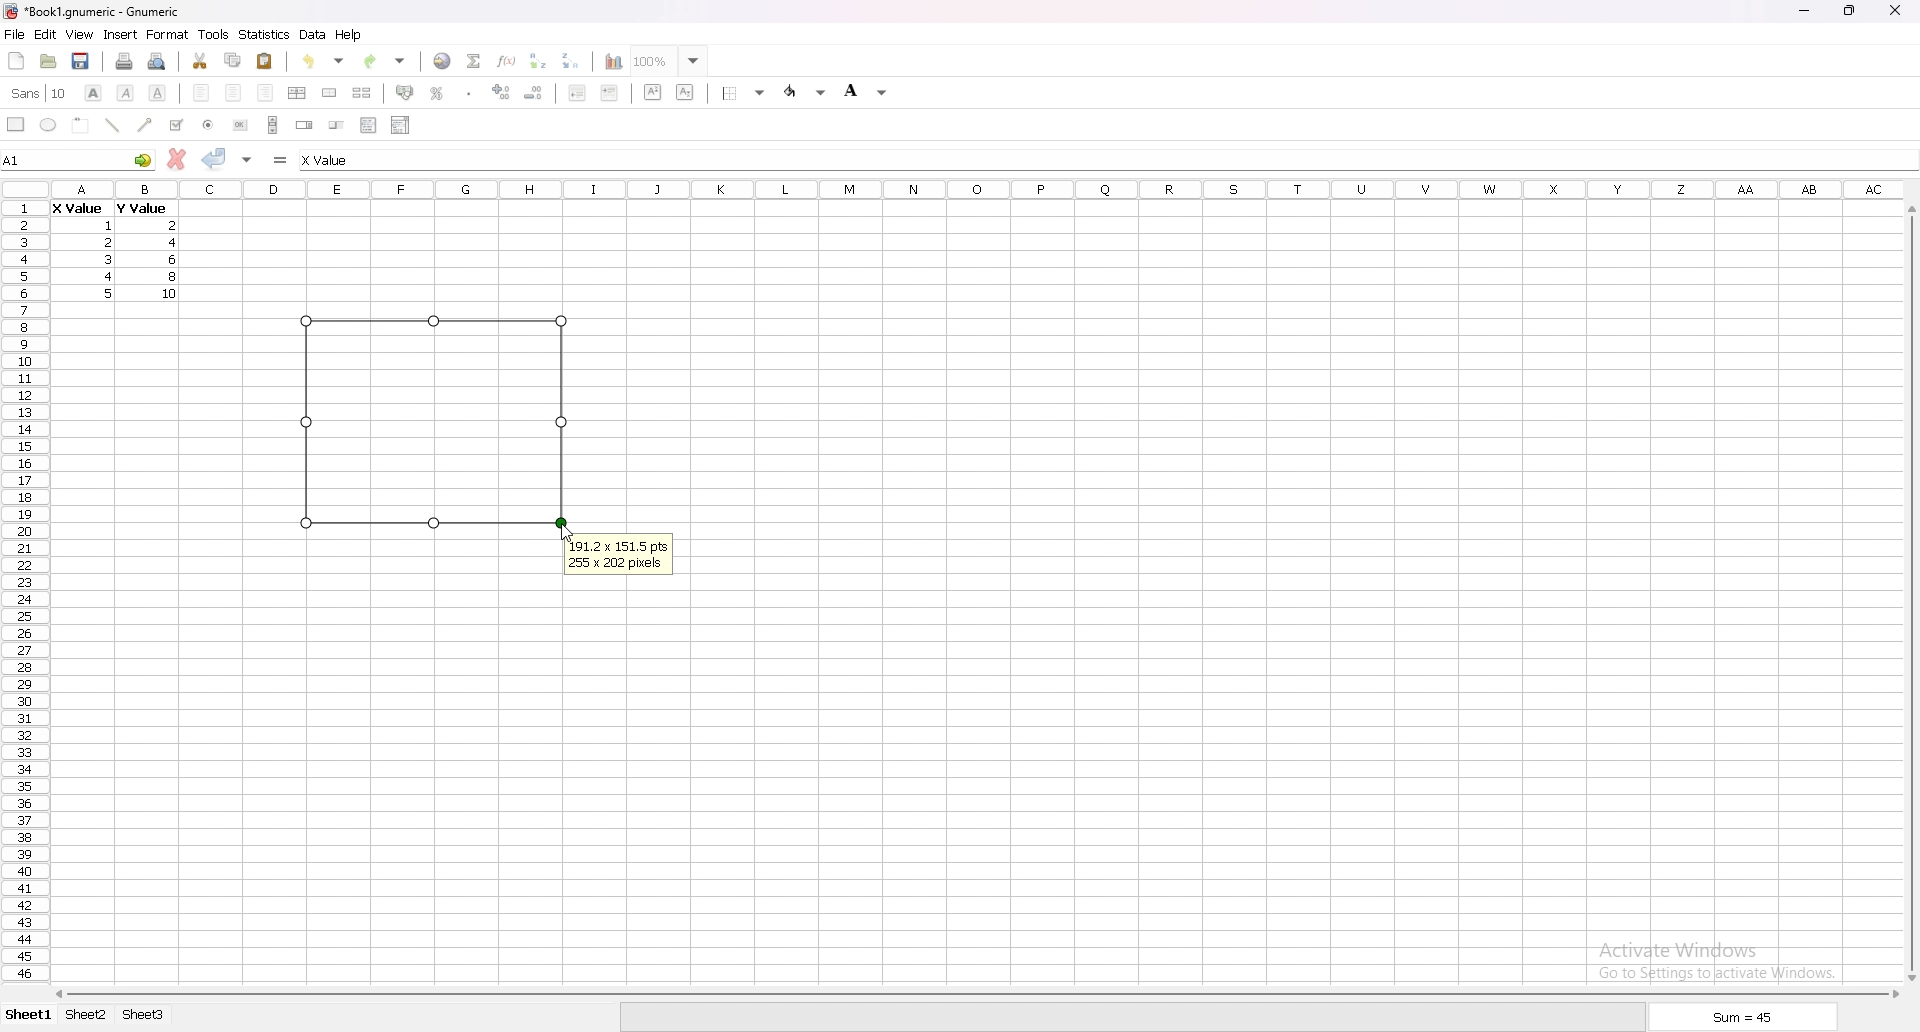  What do you see at coordinates (175, 125) in the screenshot?
I see `tickbox` at bounding box center [175, 125].